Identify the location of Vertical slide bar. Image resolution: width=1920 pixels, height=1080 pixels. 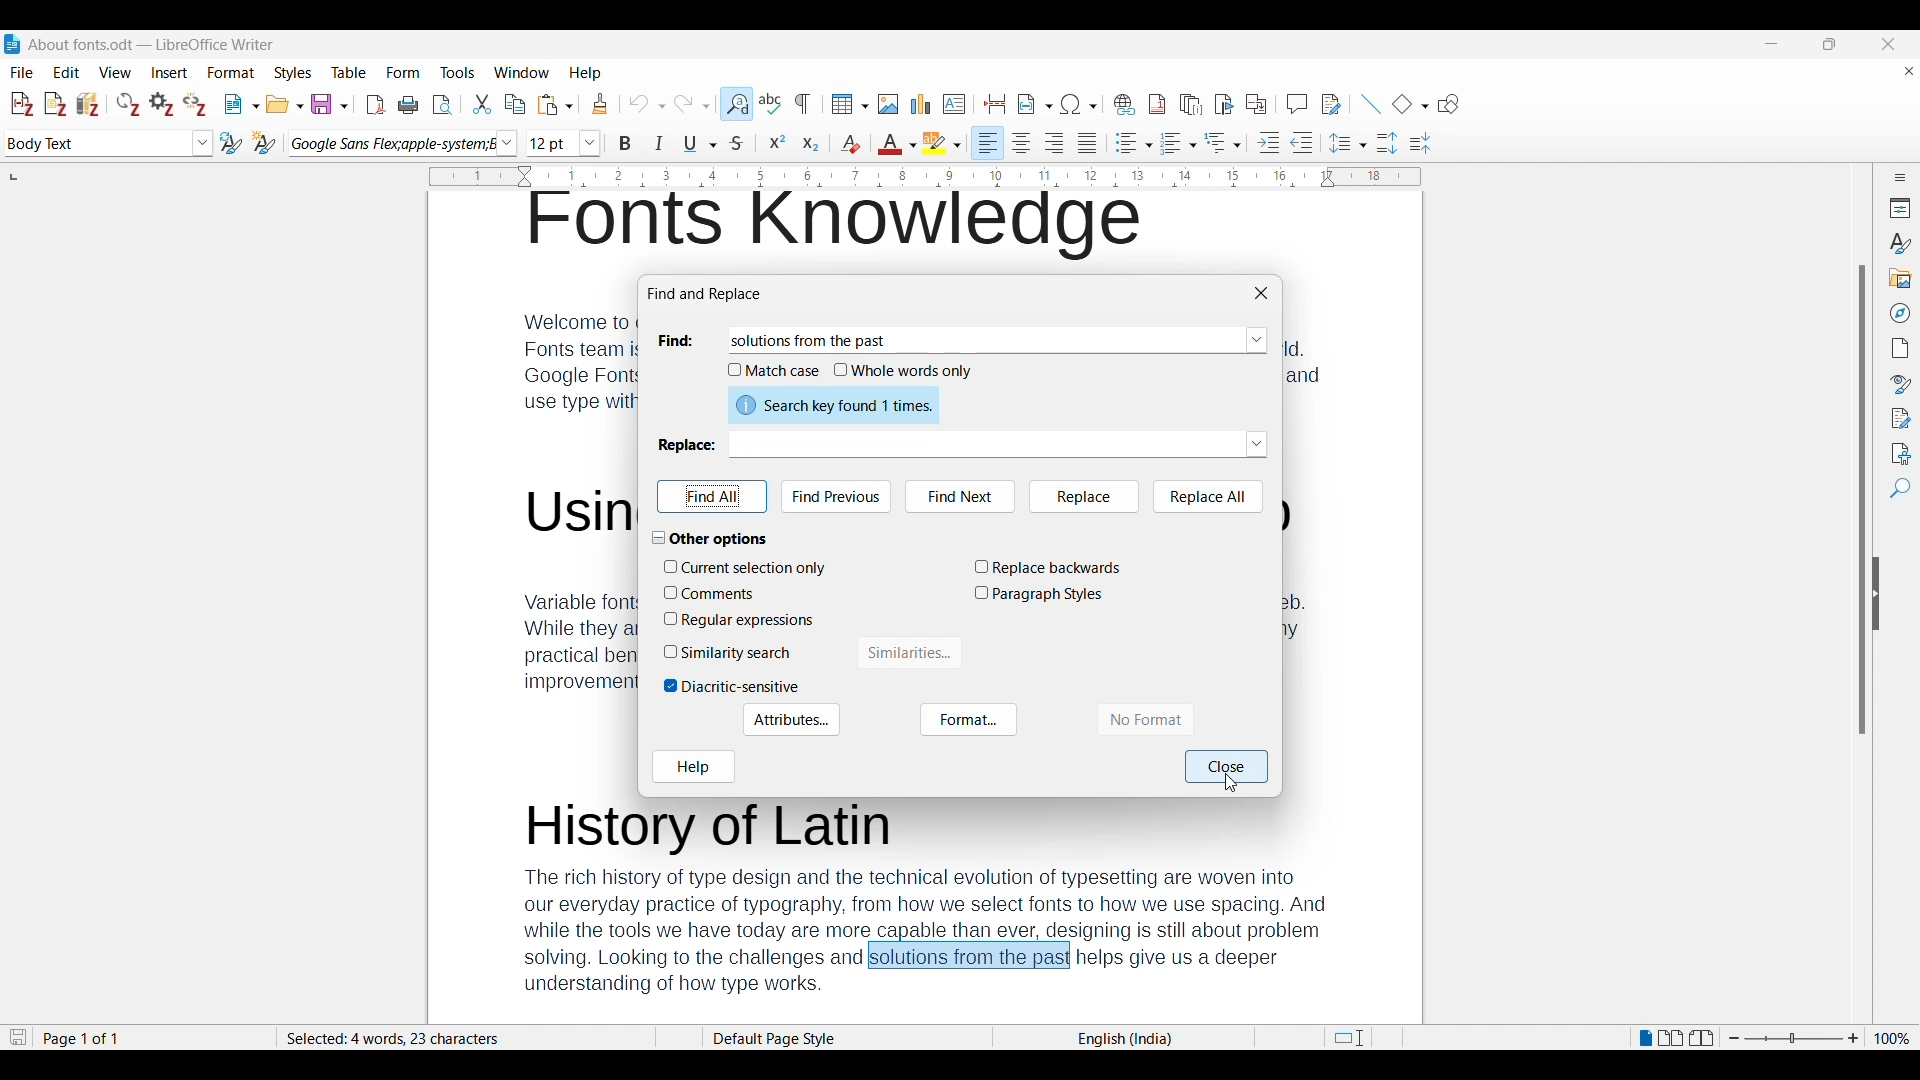
(1862, 419).